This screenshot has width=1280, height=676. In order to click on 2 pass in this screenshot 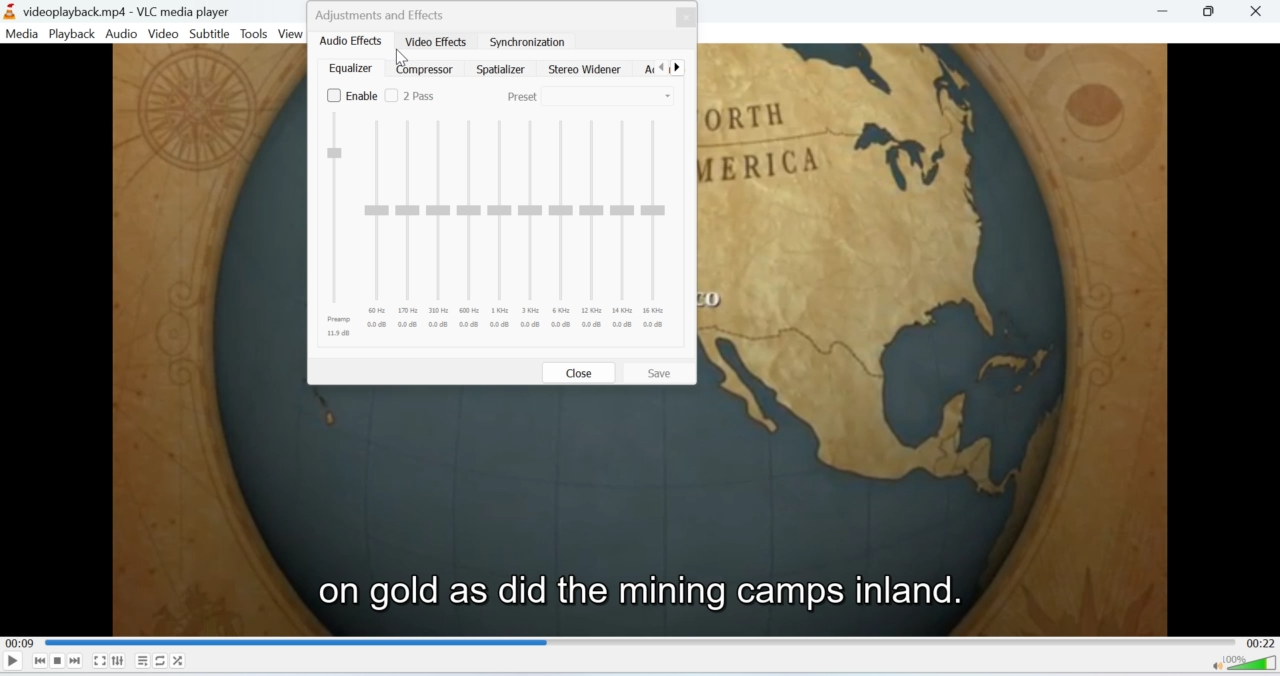, I will do `click(417, 96)`.